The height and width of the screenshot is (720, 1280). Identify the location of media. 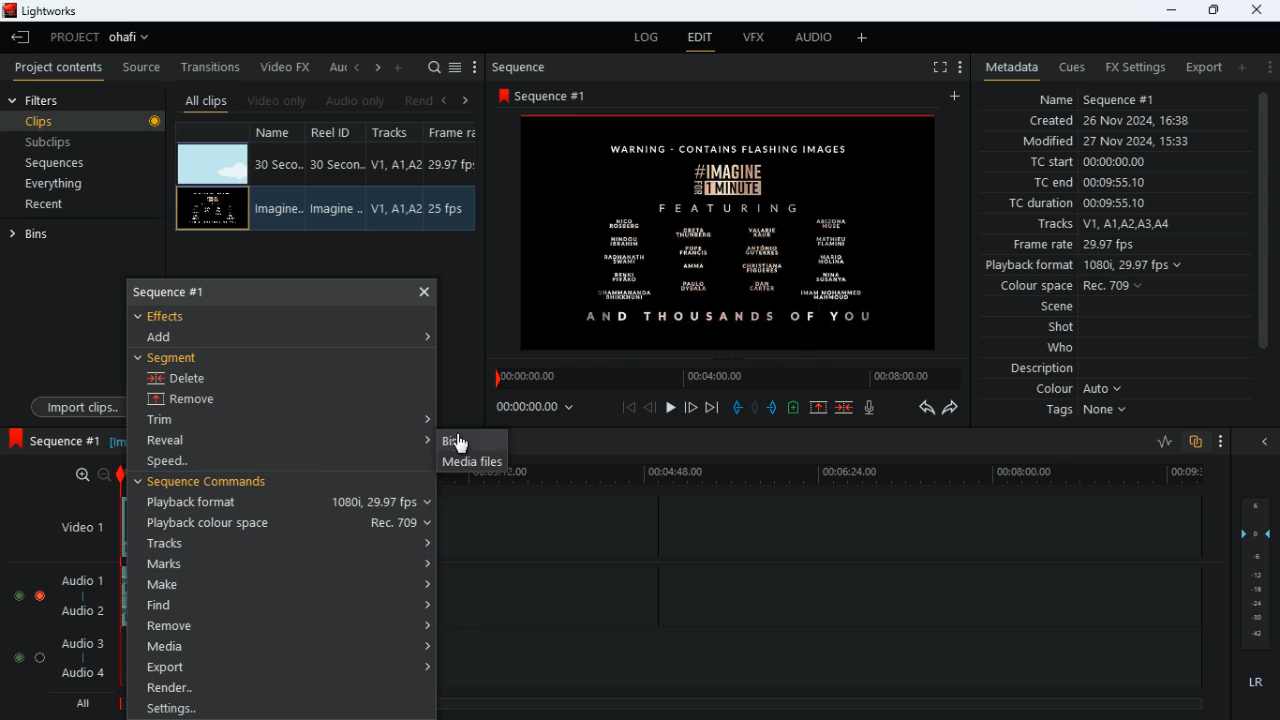
(285, 648).